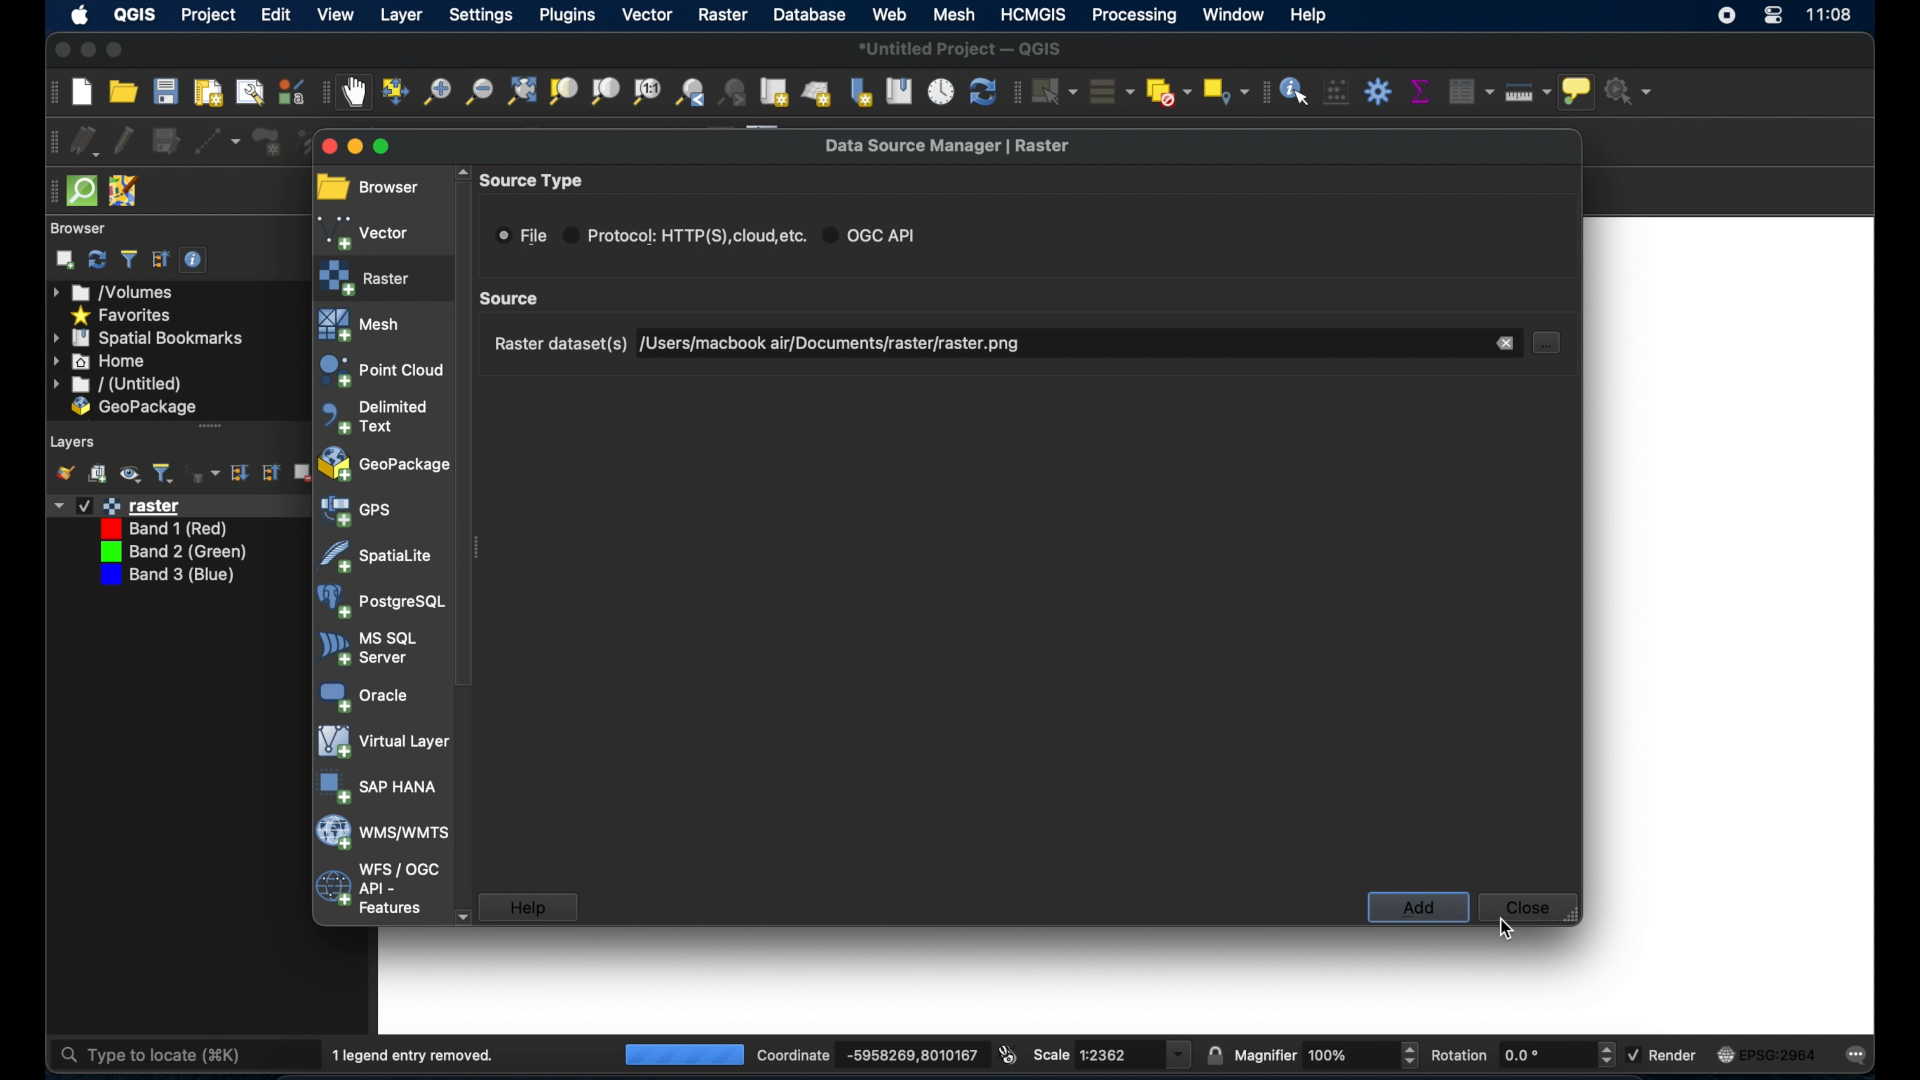 The height and width of the screenshot is (1080, 1920). I want to click on volumes, so click(115, 293).